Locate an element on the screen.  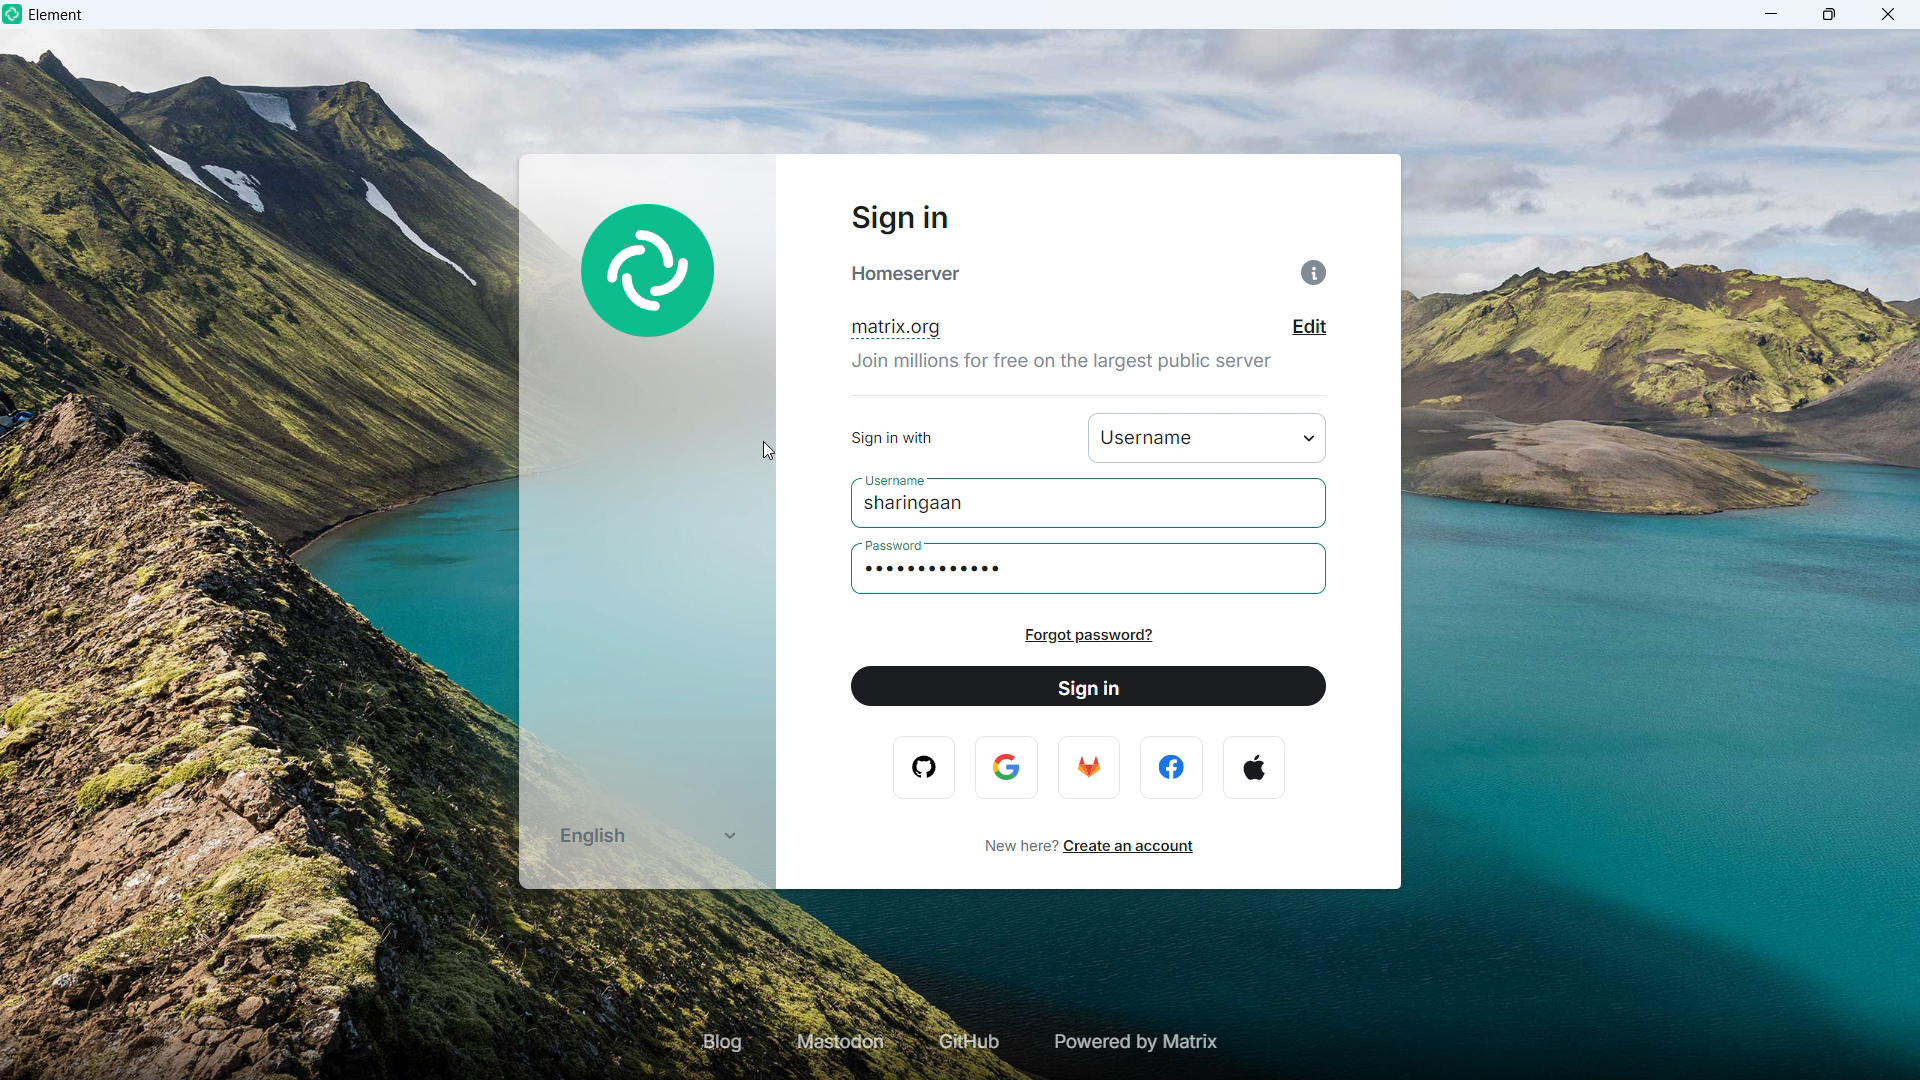
Password typed in  is located at coordinates (951, 569).